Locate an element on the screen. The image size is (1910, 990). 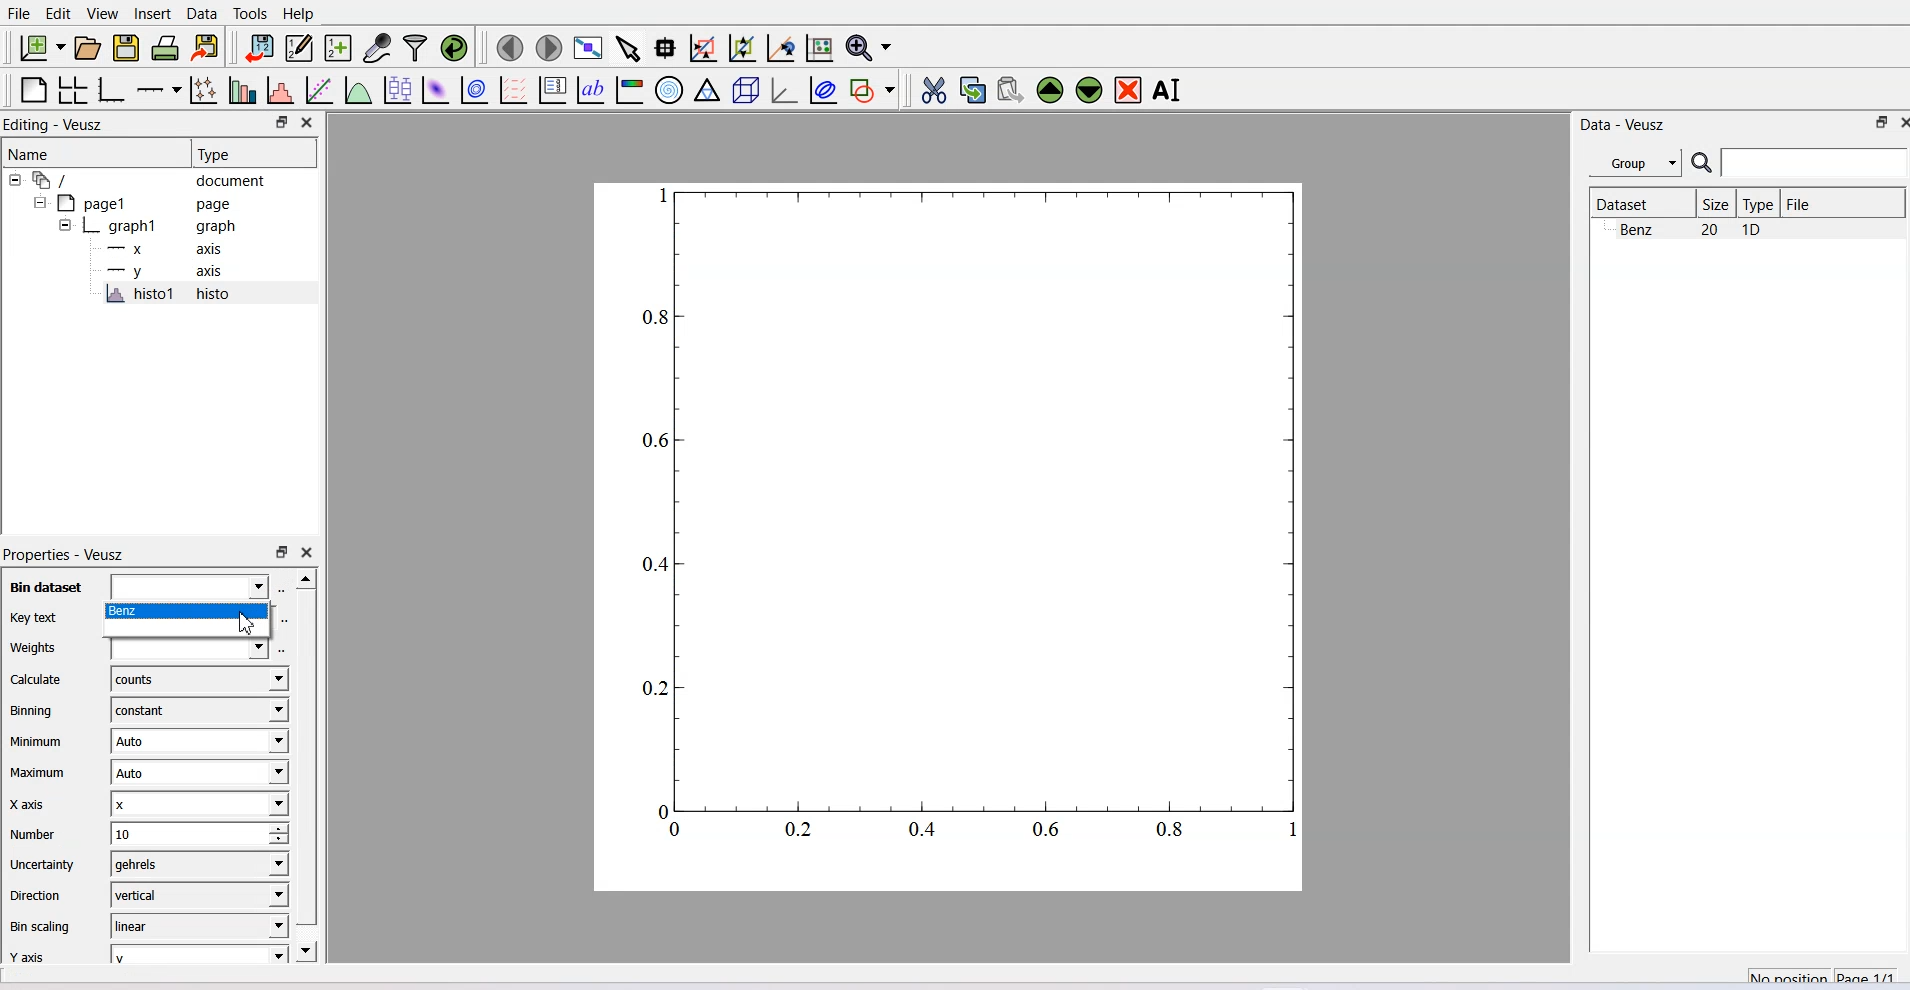
Data - Veusz is located at coordinates (1623, 126).